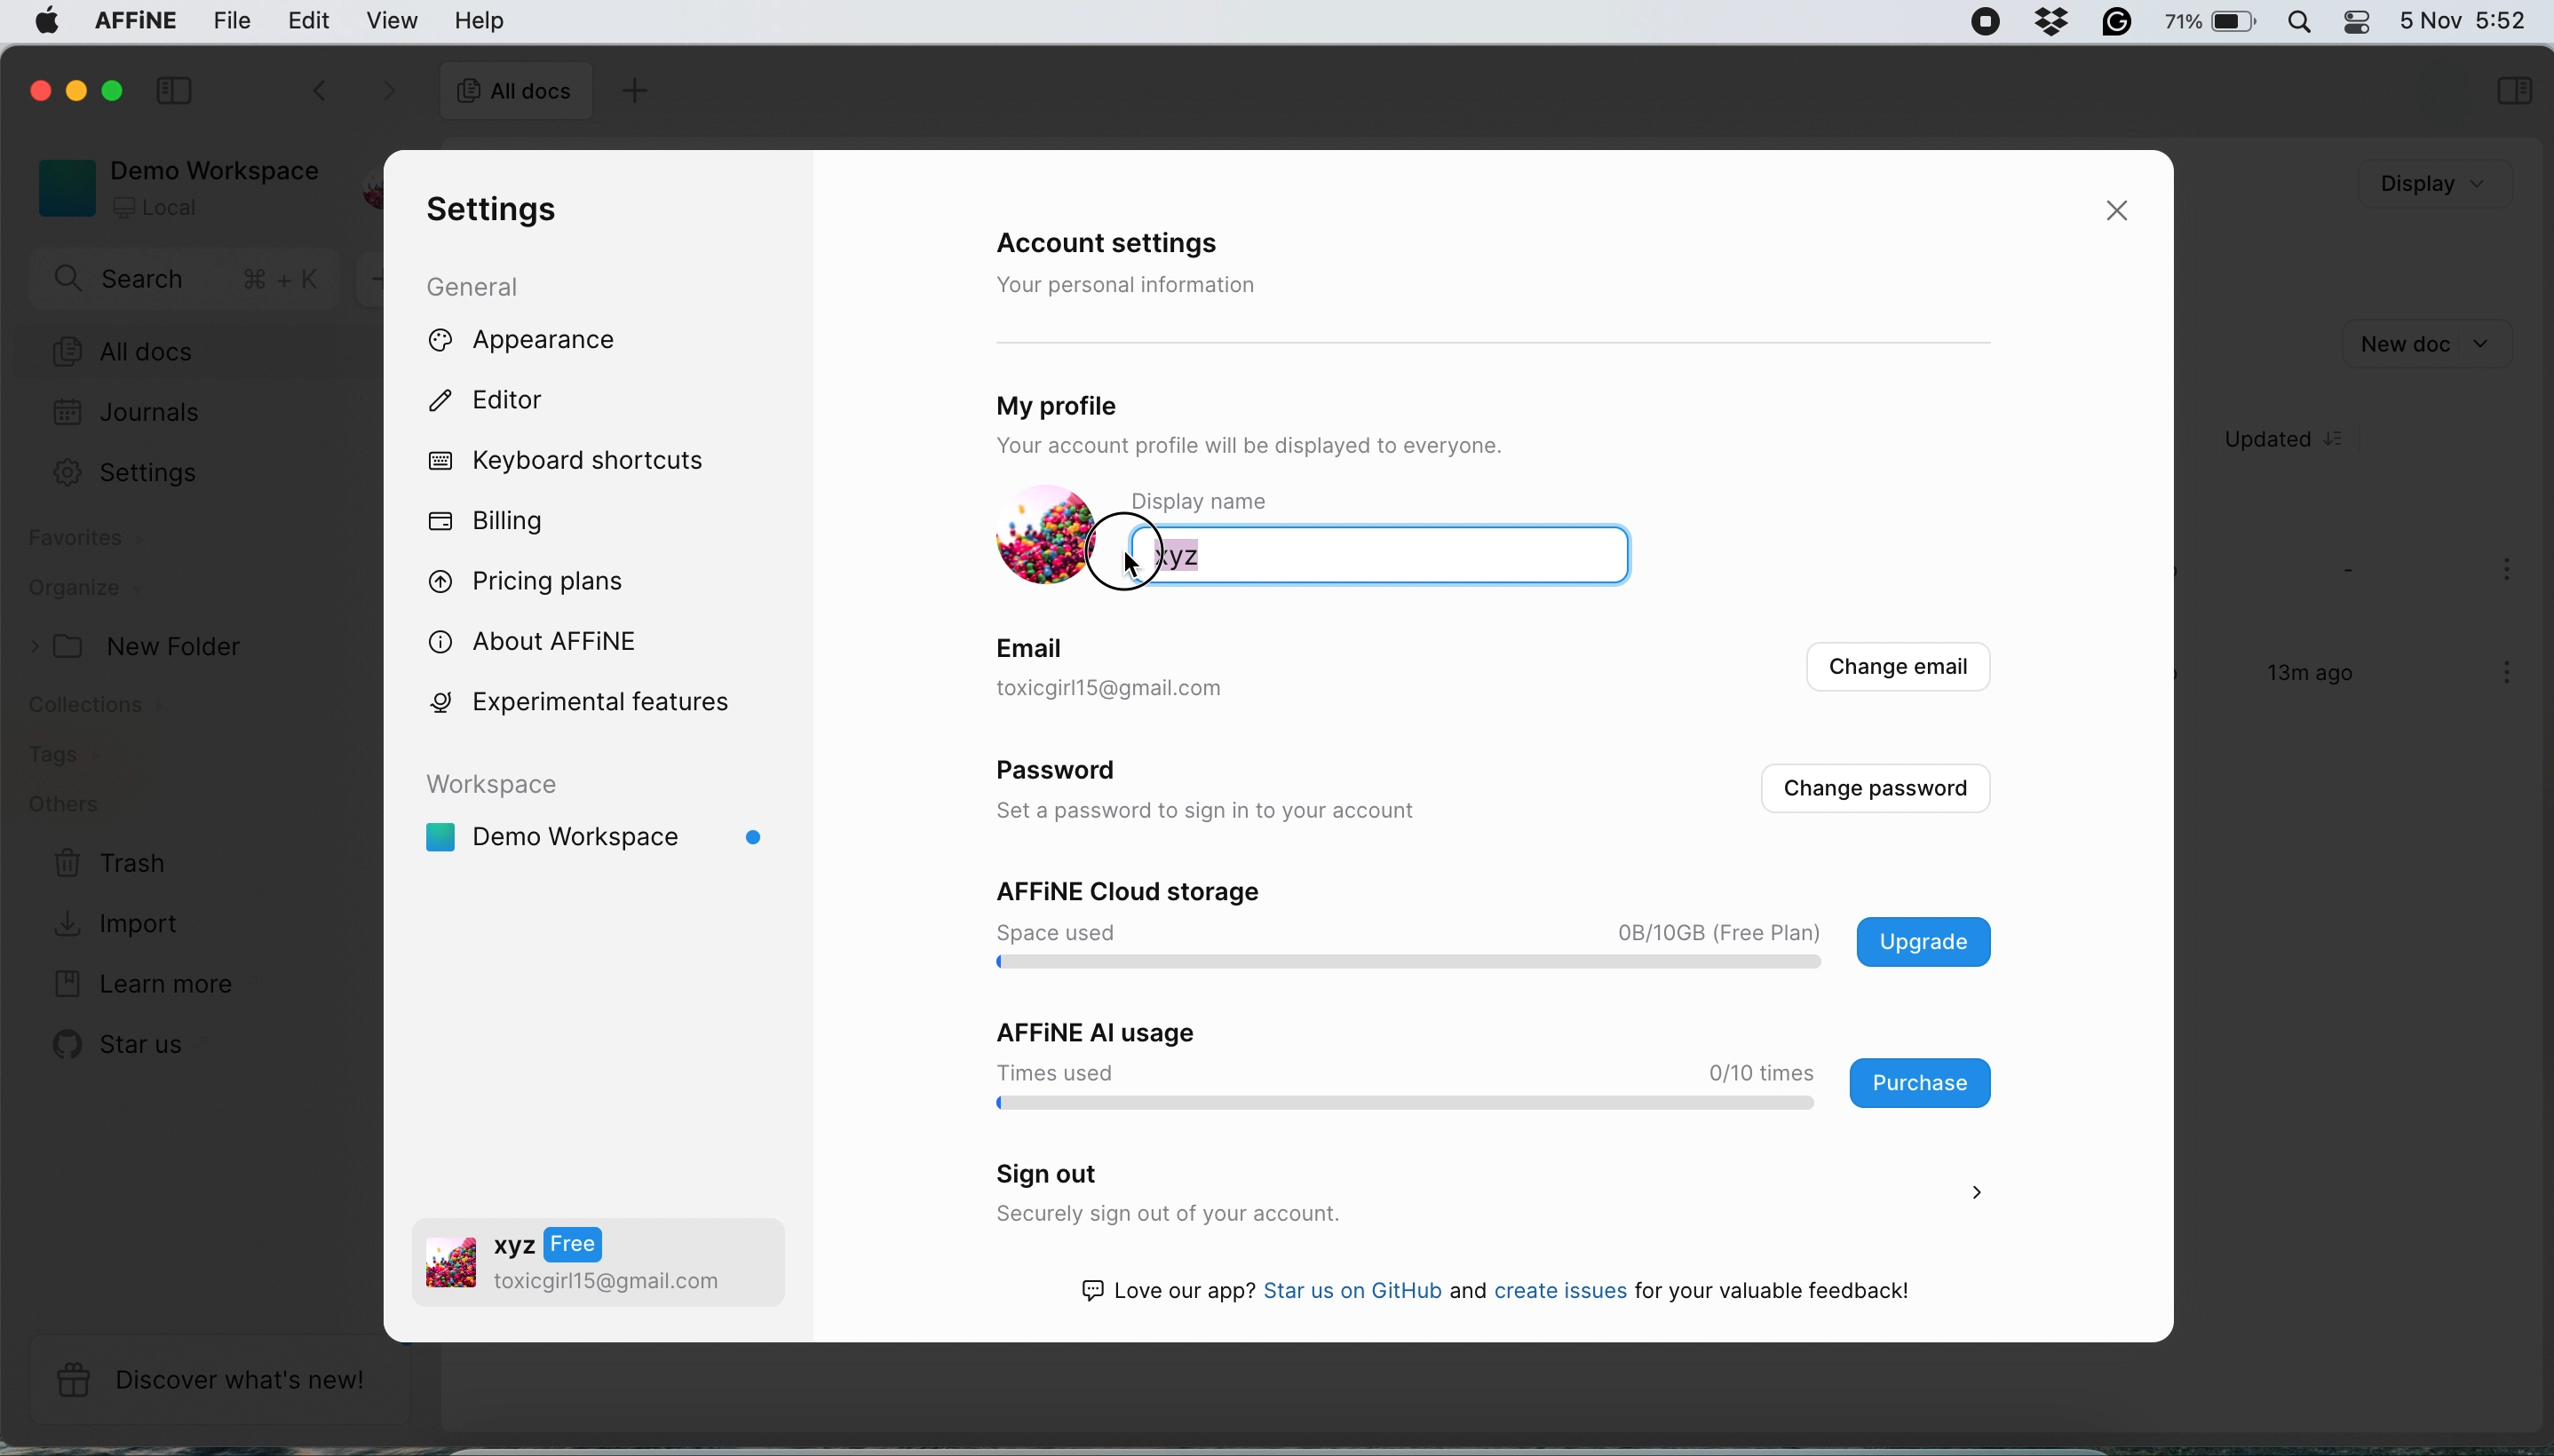  What do you see at coordinates (125, 1044) in the screenshot?
I see `star us` at bounding box center [125, 1044].